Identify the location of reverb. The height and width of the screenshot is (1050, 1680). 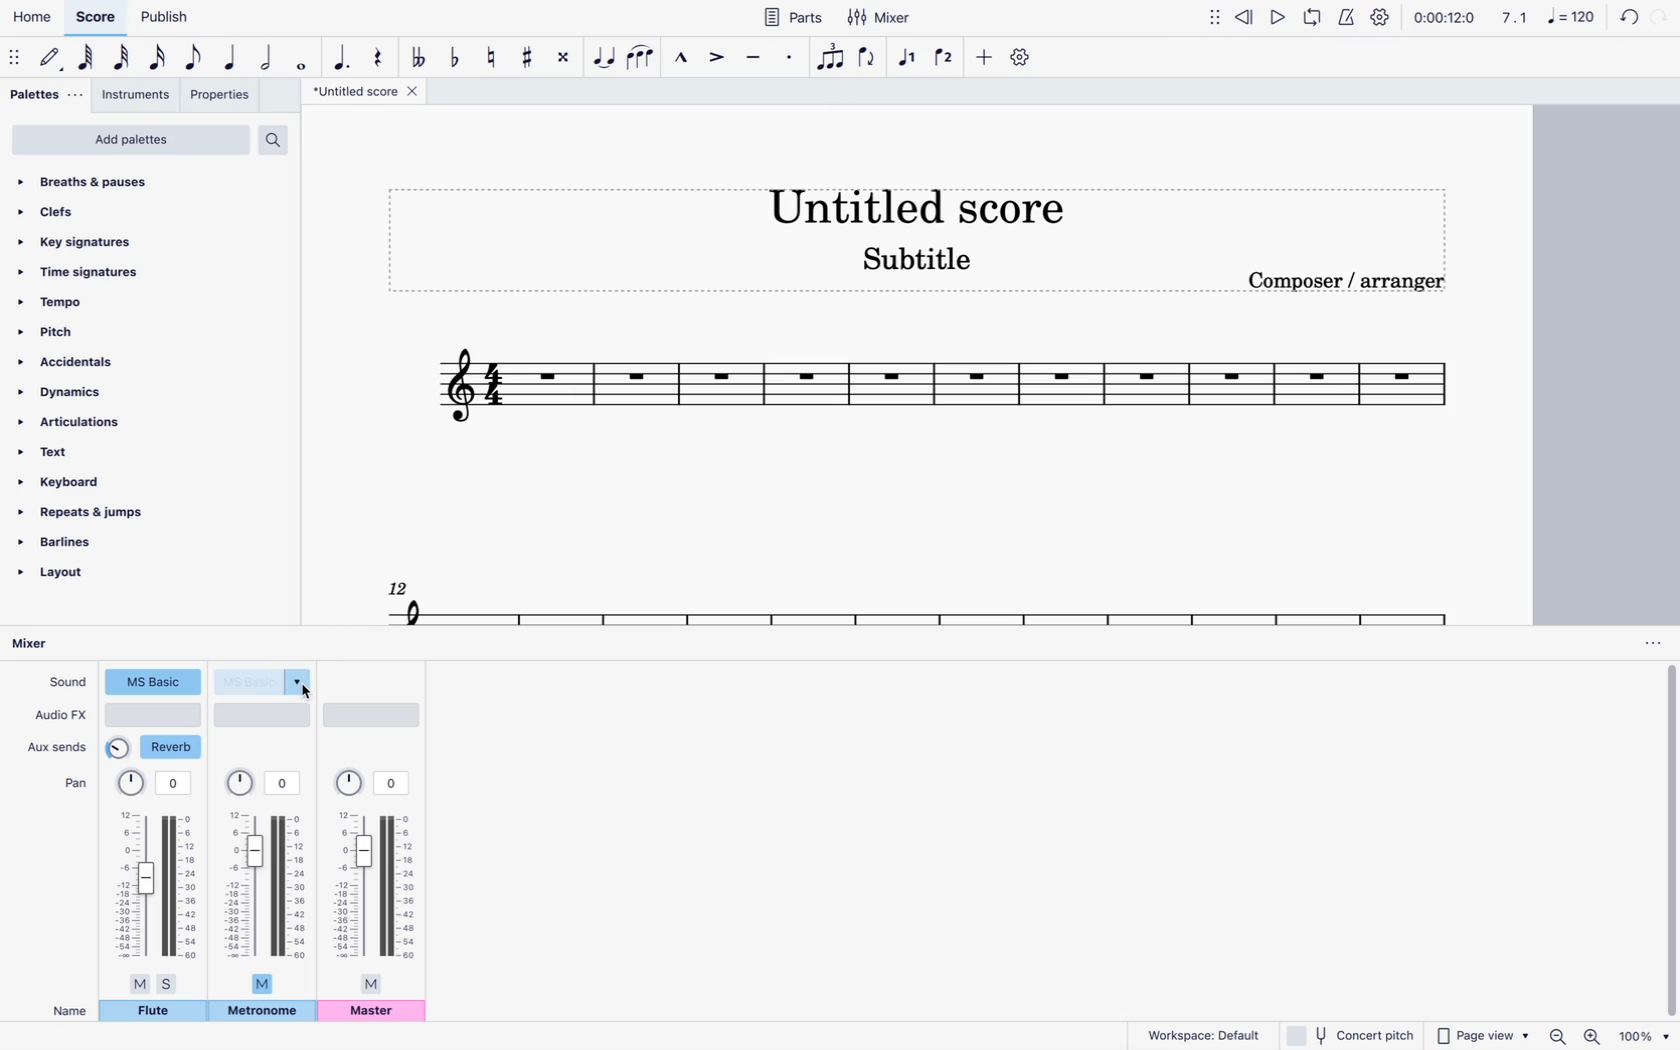
(156, 748).